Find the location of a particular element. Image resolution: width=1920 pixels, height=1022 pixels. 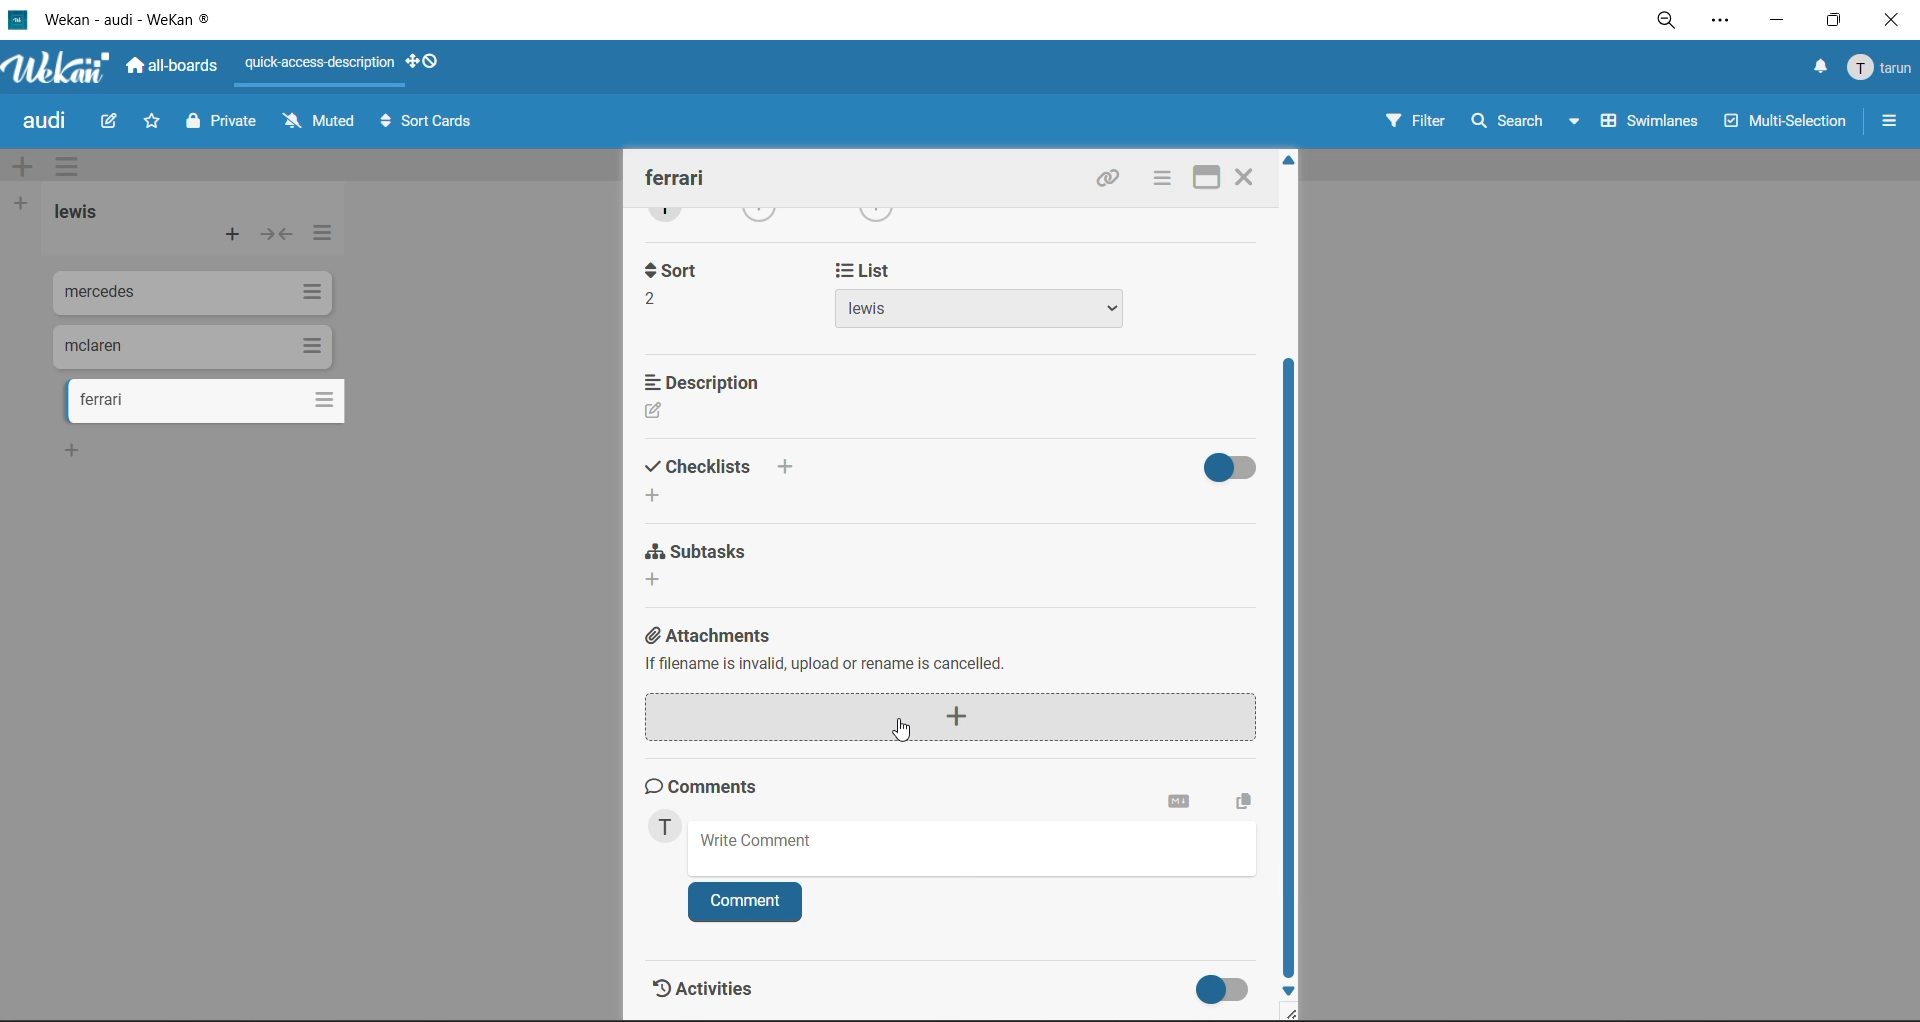

list actions is located at coordinates (327, 237).